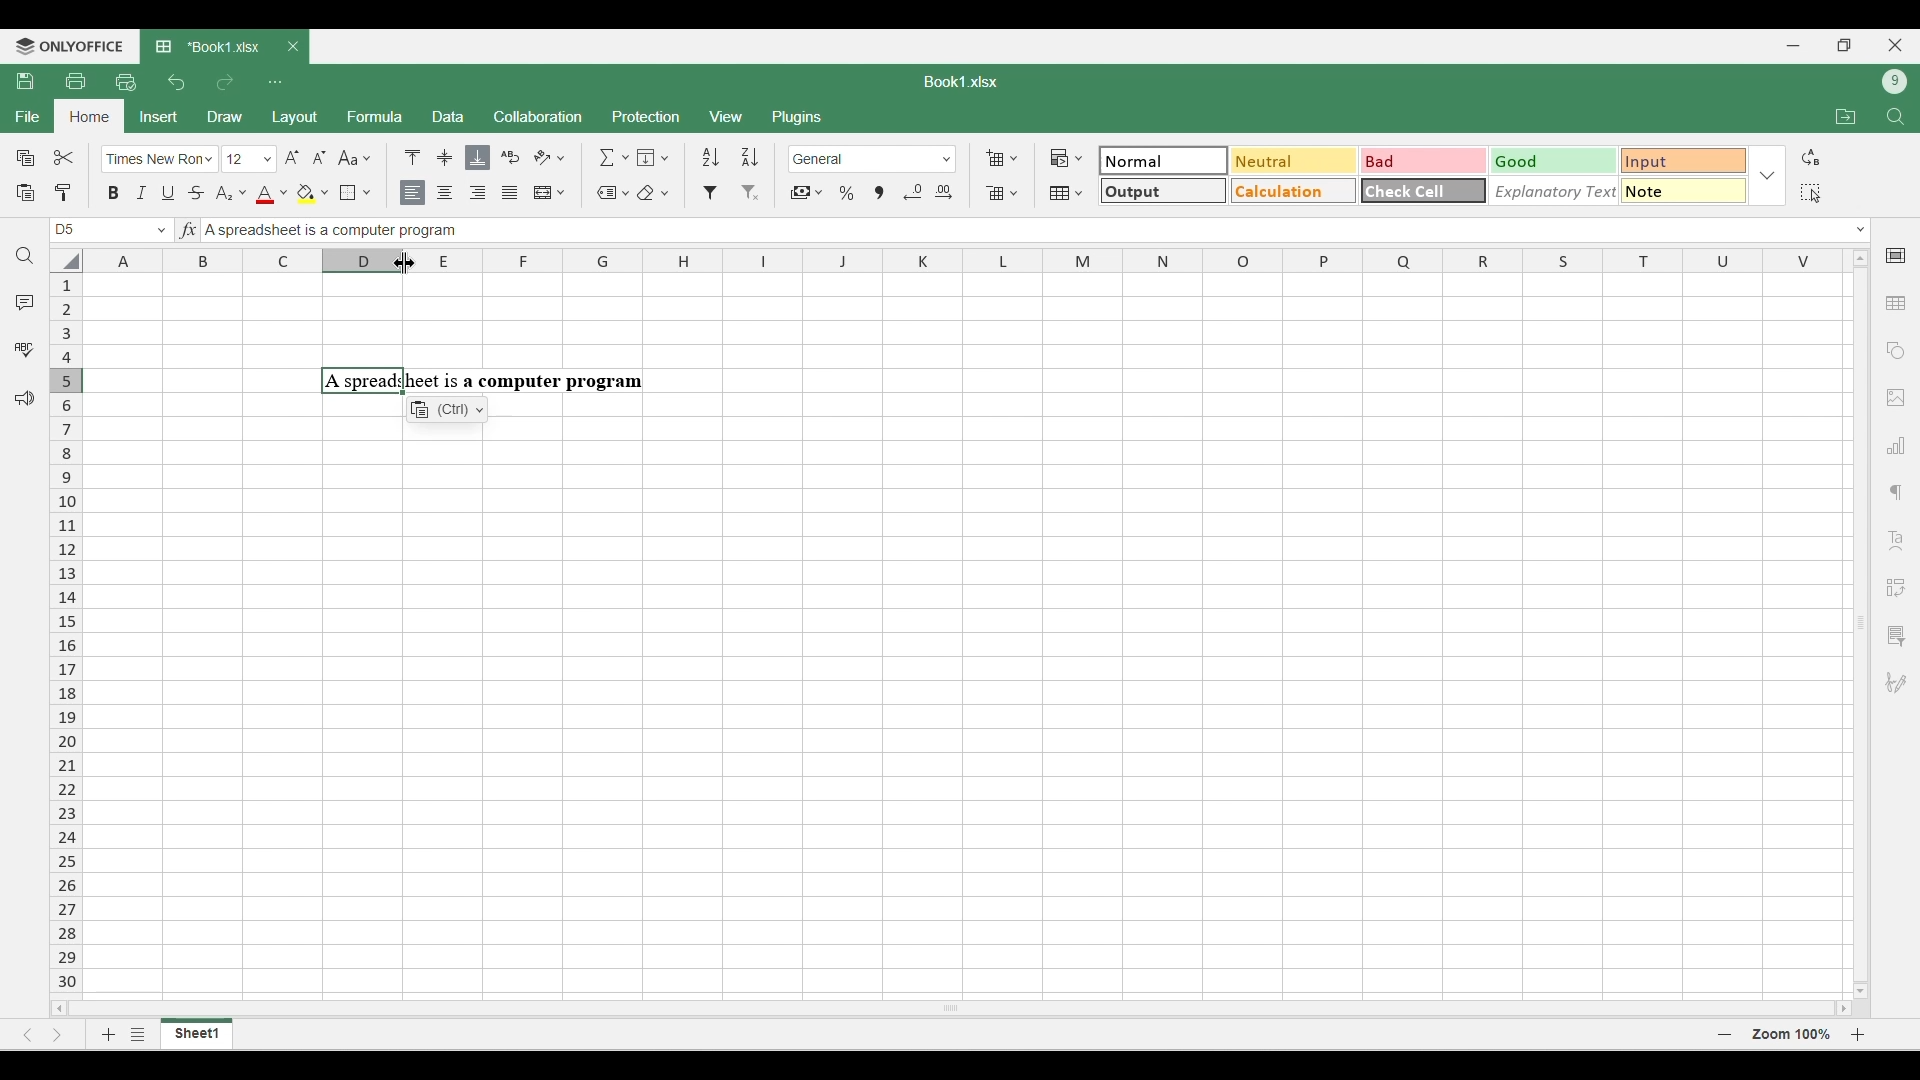 Image resolution: width=1920 pixels, height=1080 pixels. What do you see at coordinates (211, 47) in the screenshot?
I see `Current sheet` at bounding box center [211, 47].